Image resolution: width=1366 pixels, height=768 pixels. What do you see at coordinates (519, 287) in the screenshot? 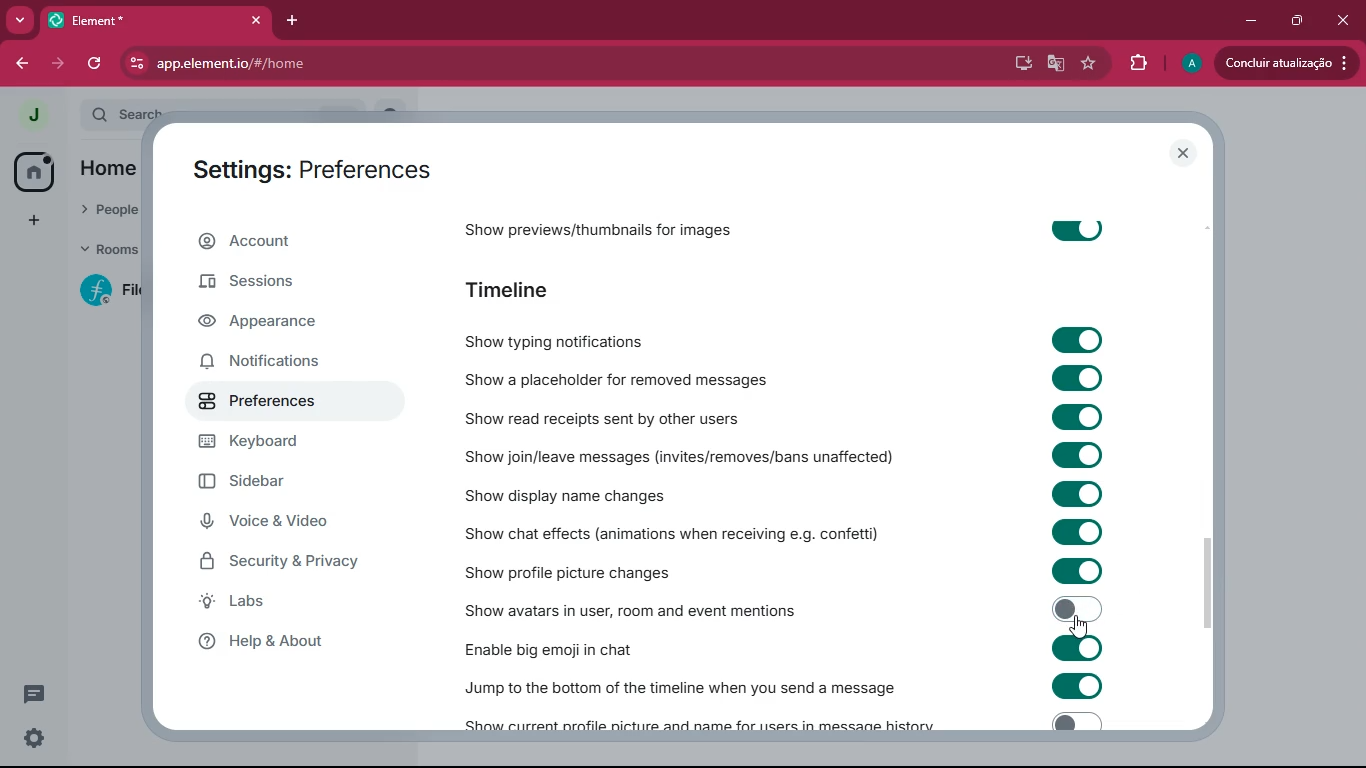
I see `timeline` at bounding box center [519, 287].